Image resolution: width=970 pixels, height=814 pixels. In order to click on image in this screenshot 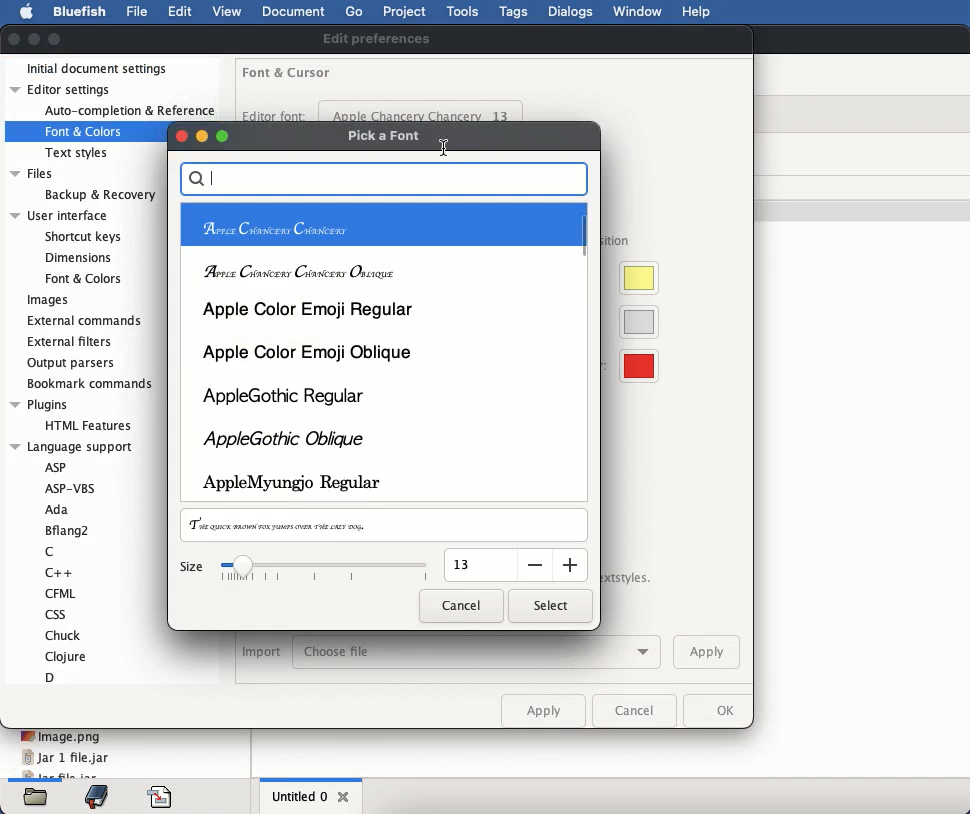, I will do `click(61, 736)`.